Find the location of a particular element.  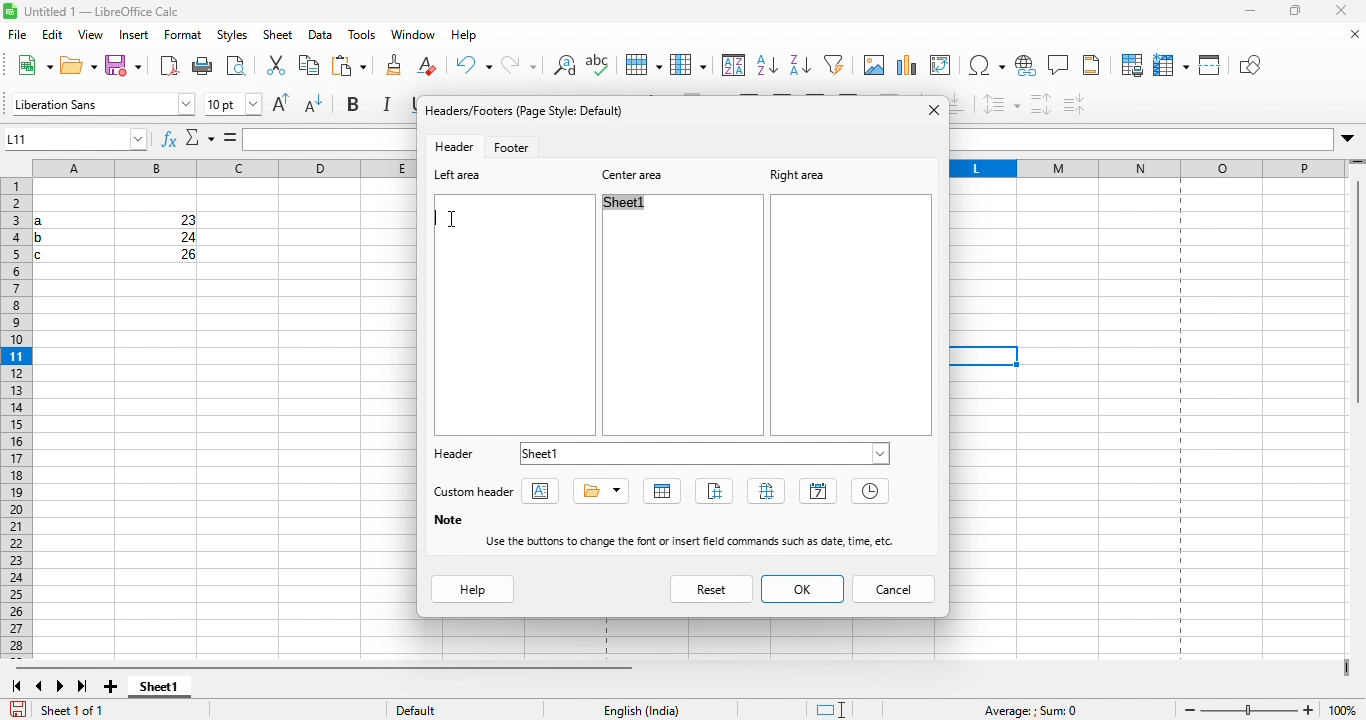

file is located at coordinates (18, 36).